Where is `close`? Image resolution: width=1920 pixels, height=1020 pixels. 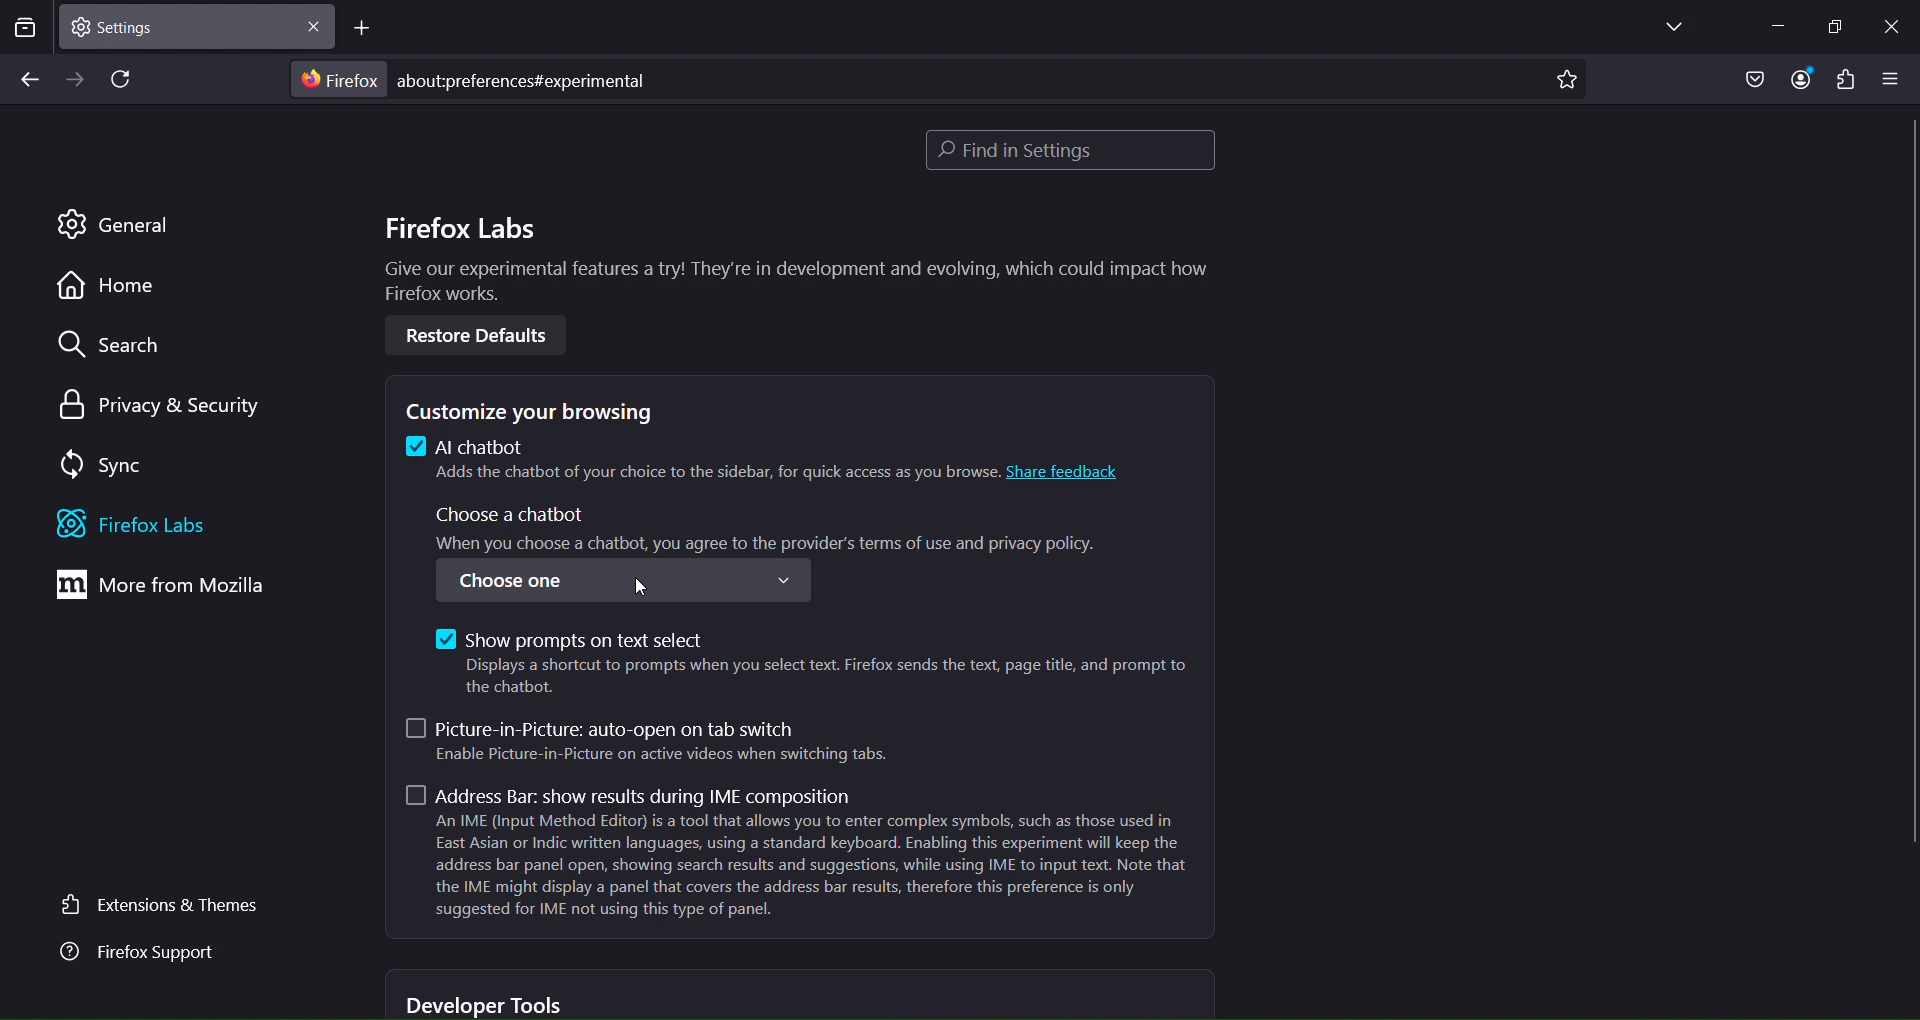
close is located at coordinates (1889, 24).